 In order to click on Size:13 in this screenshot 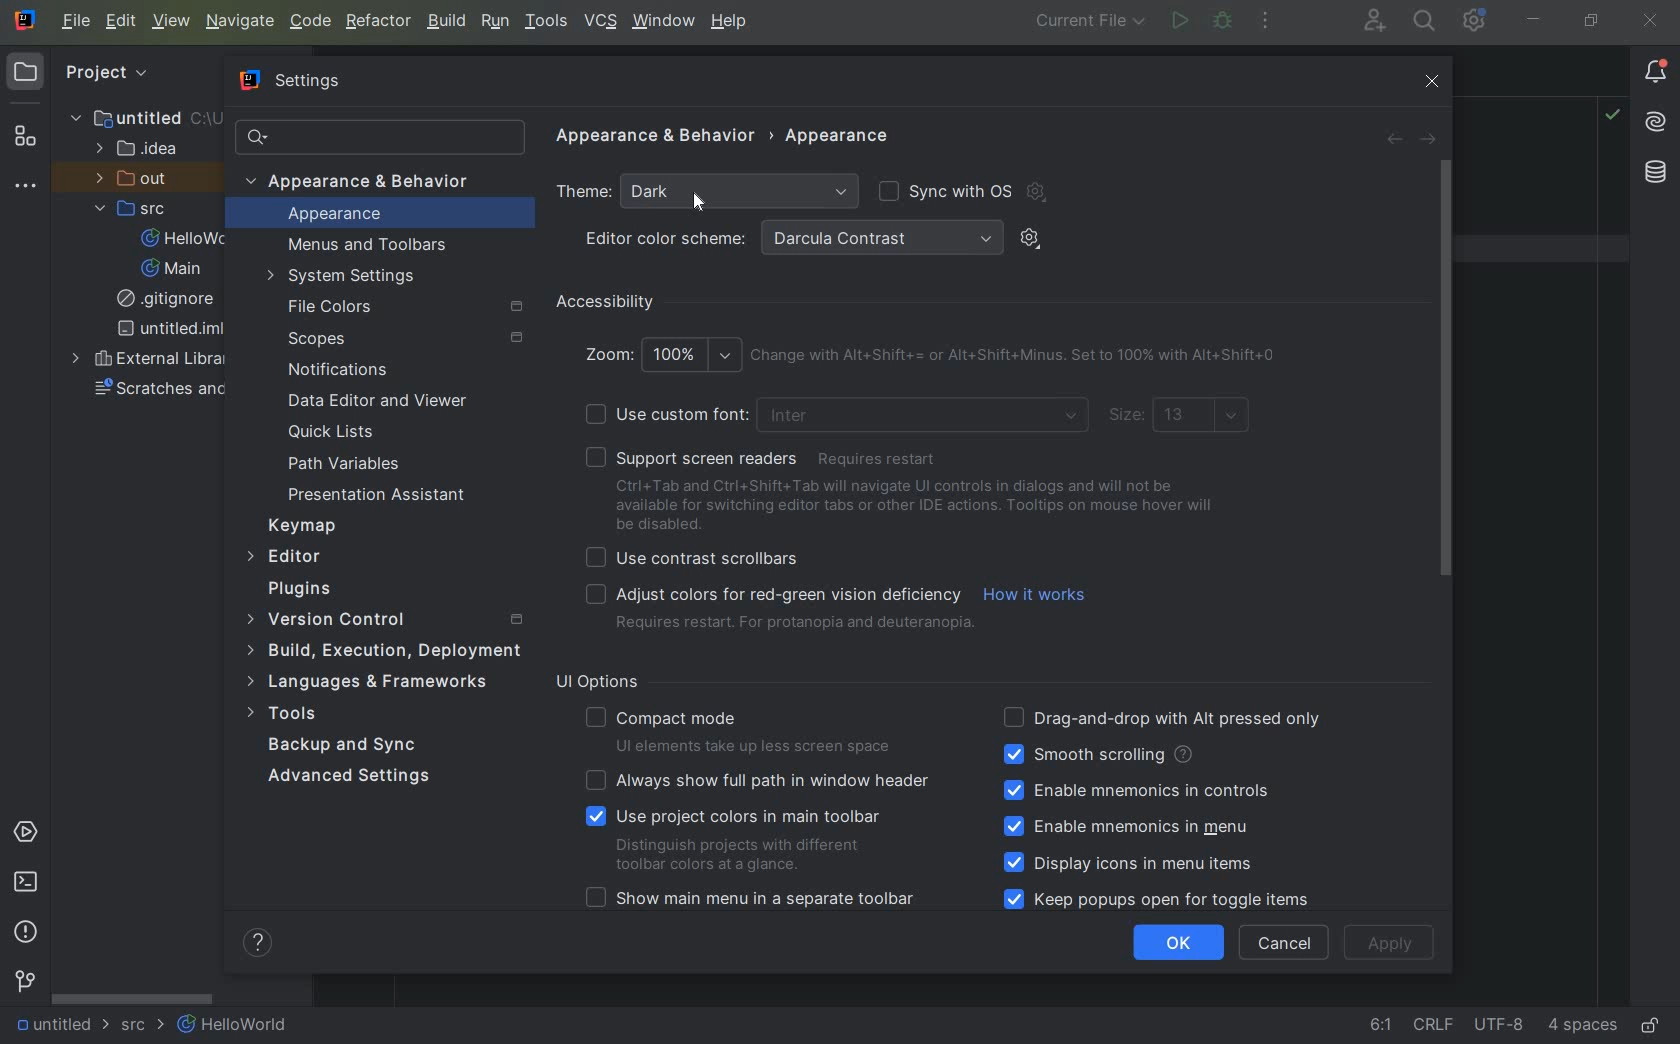, I will do `click(1181, 418)`.